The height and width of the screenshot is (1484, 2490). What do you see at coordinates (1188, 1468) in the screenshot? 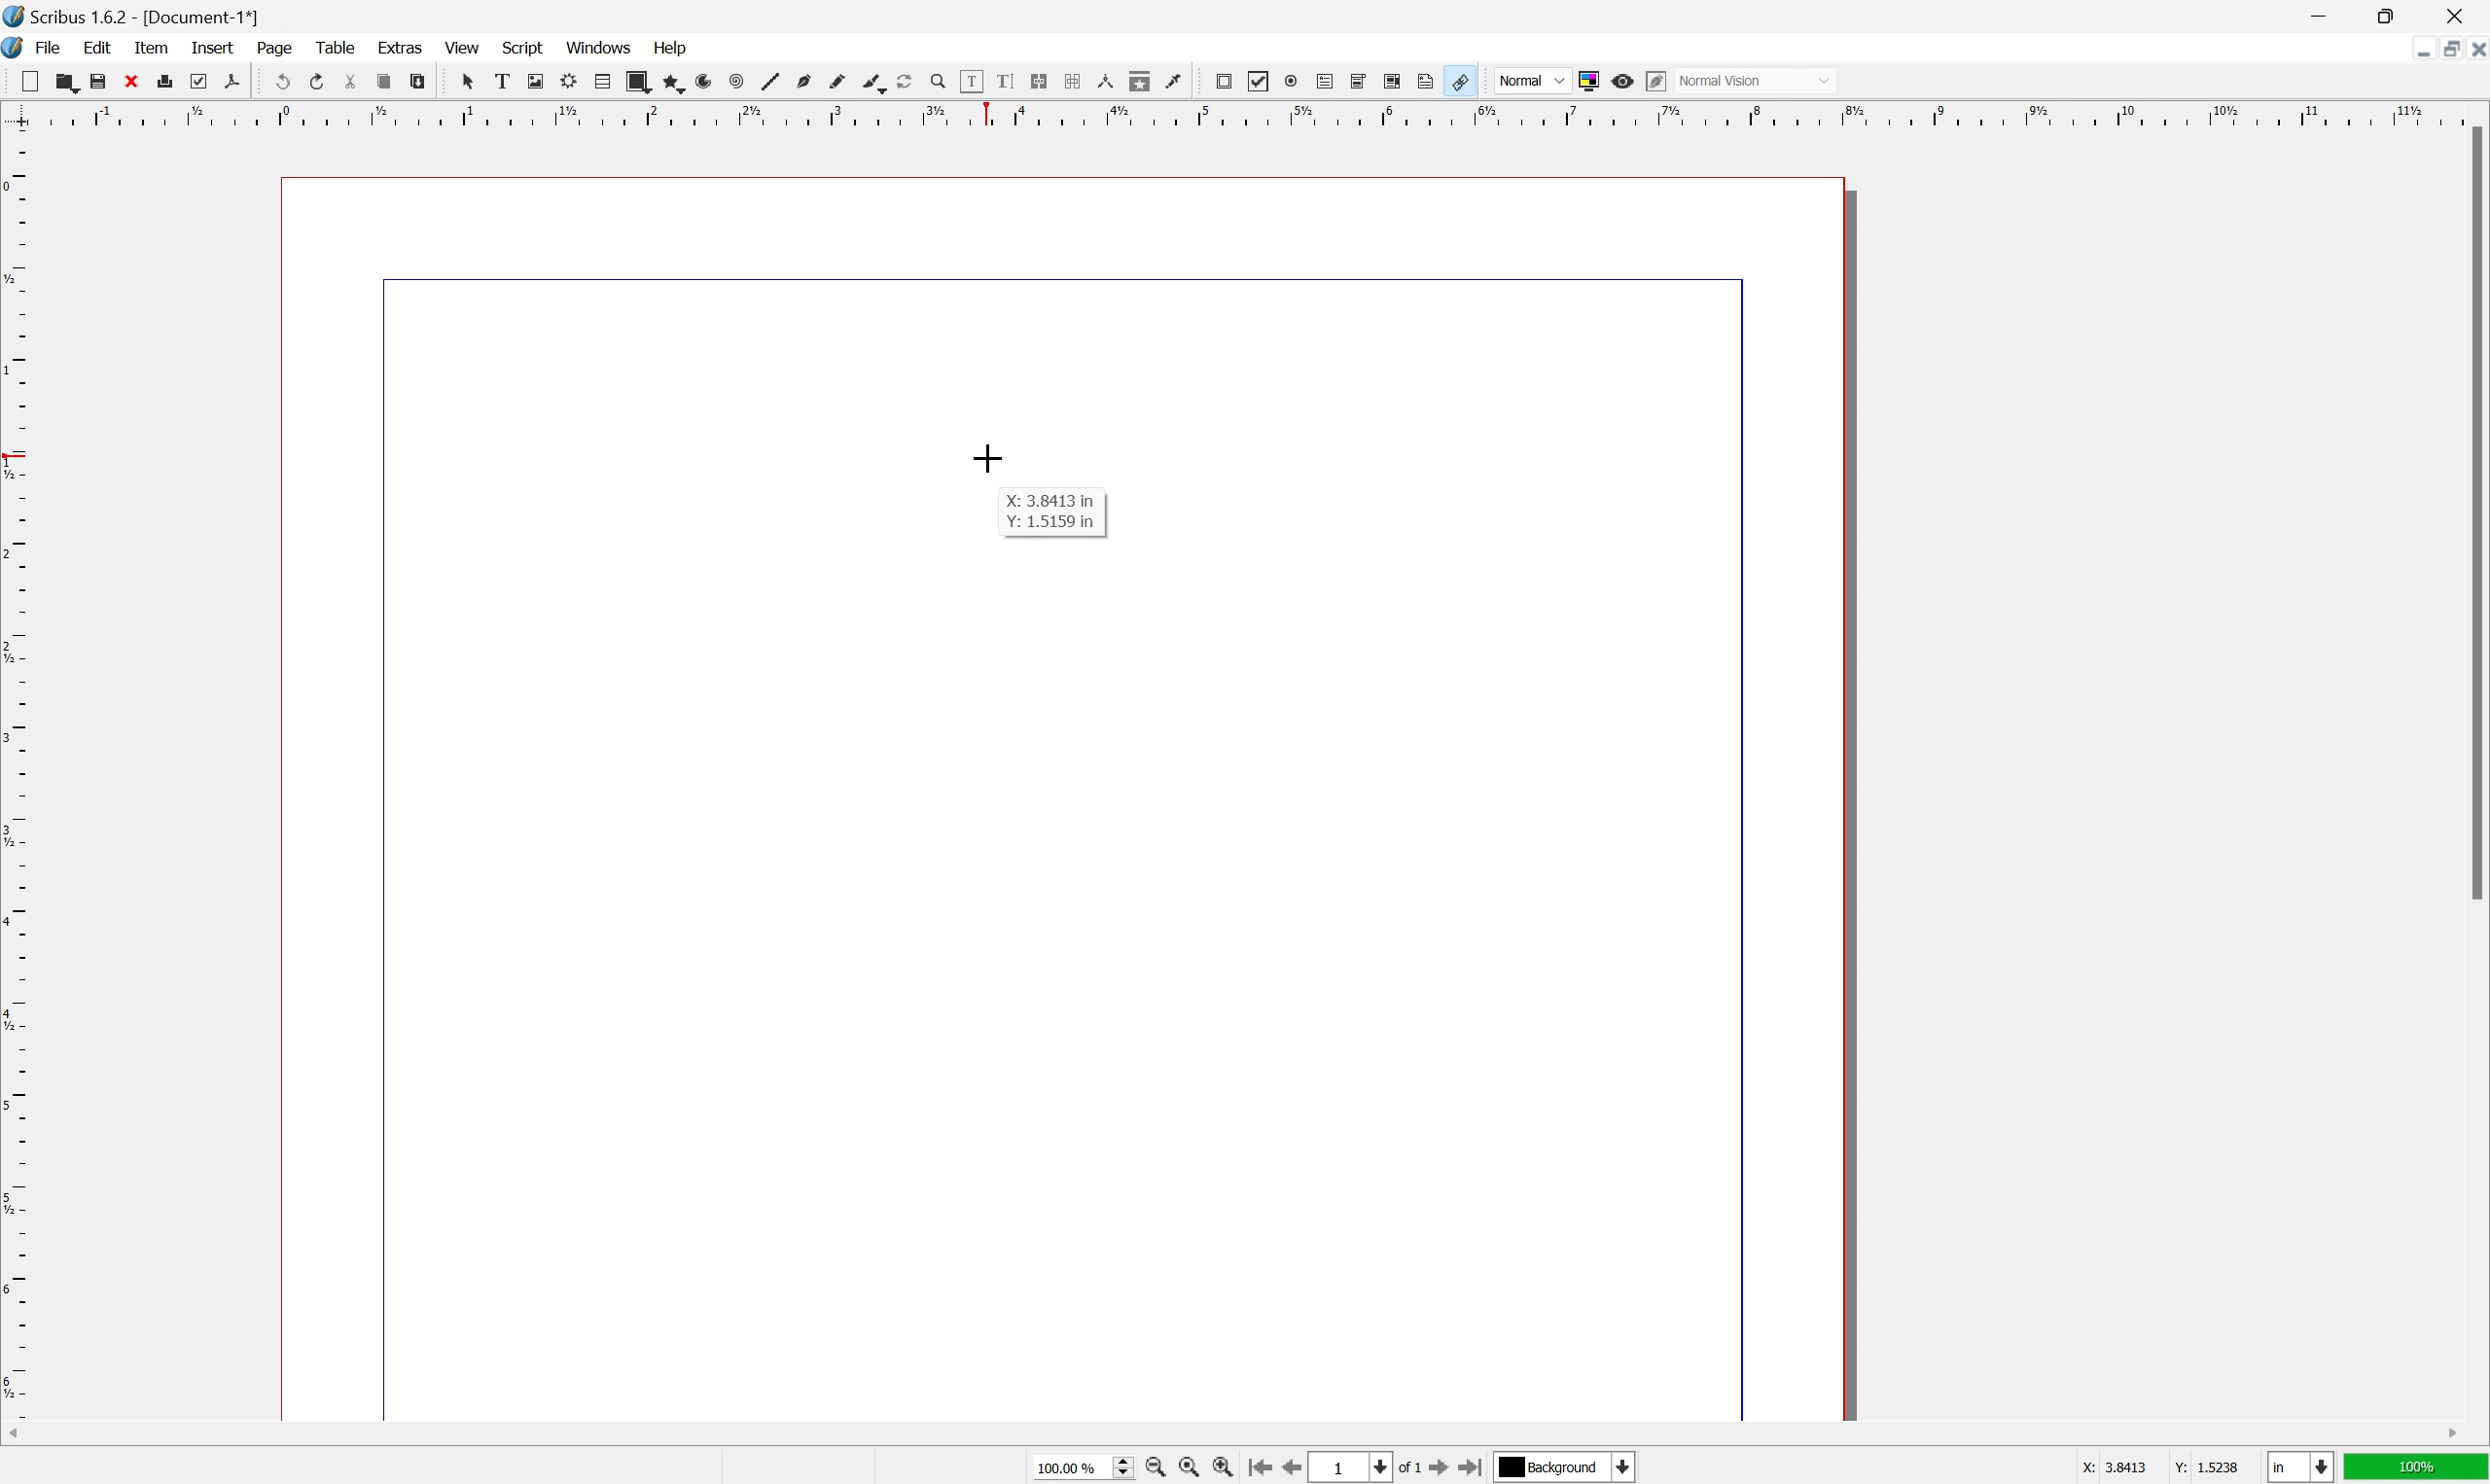
I see `zoom to 100%` at bounding box center [1188, 1468].